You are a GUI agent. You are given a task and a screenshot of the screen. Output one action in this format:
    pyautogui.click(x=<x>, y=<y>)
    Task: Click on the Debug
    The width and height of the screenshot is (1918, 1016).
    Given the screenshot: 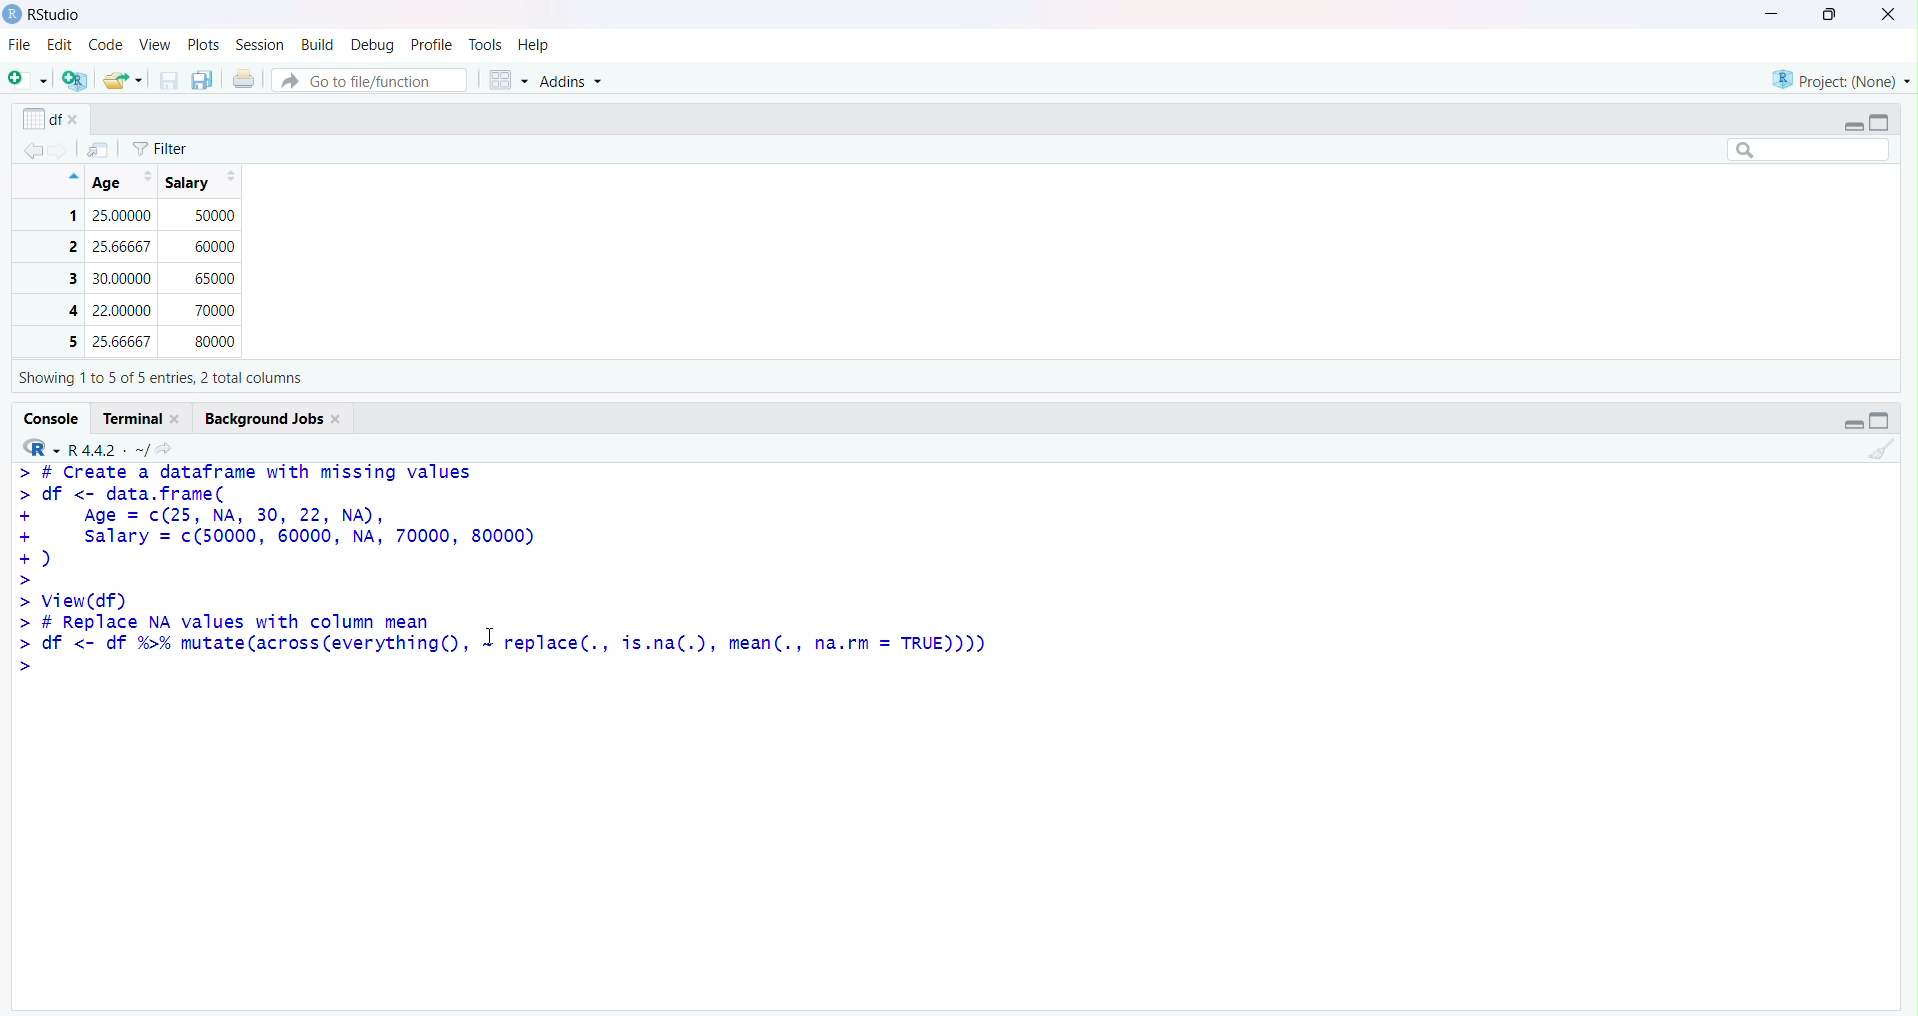 What is the action you would take?
    pyautogui.click(x=376, y=44)
    